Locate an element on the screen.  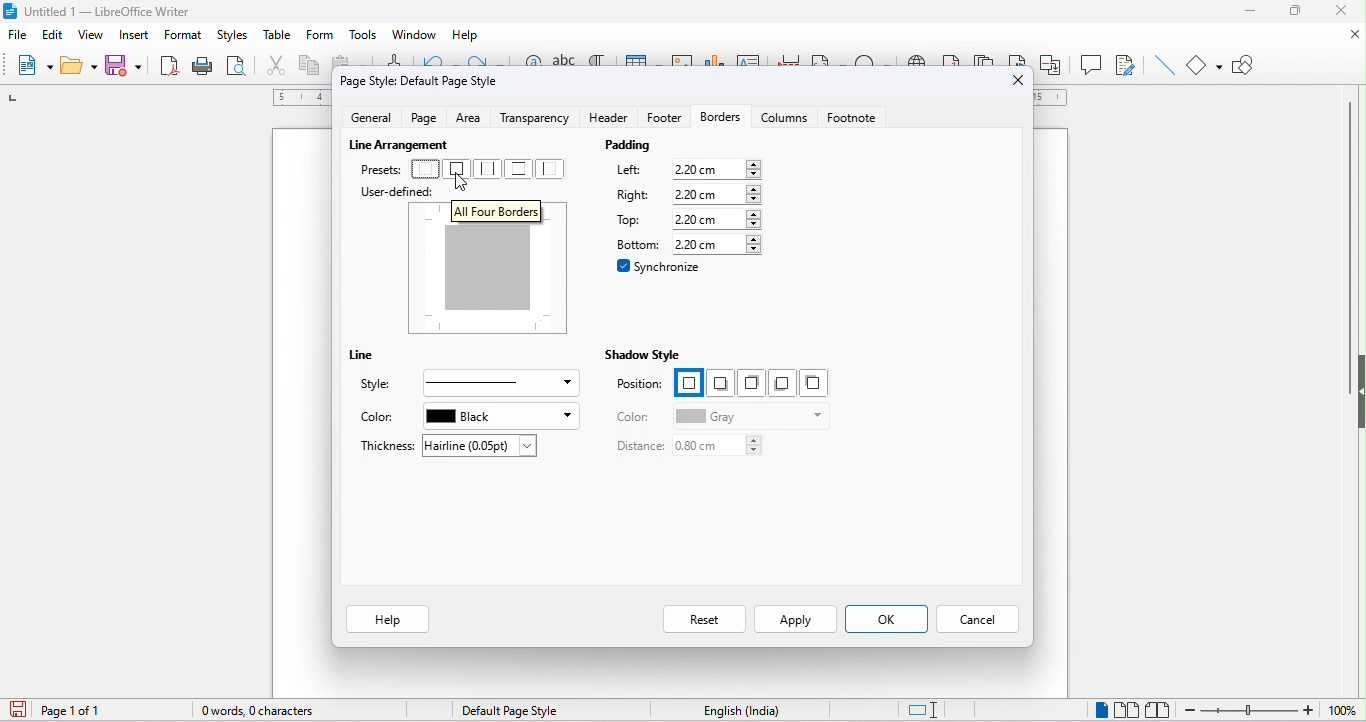
copy is located at coordinates (310, 69).